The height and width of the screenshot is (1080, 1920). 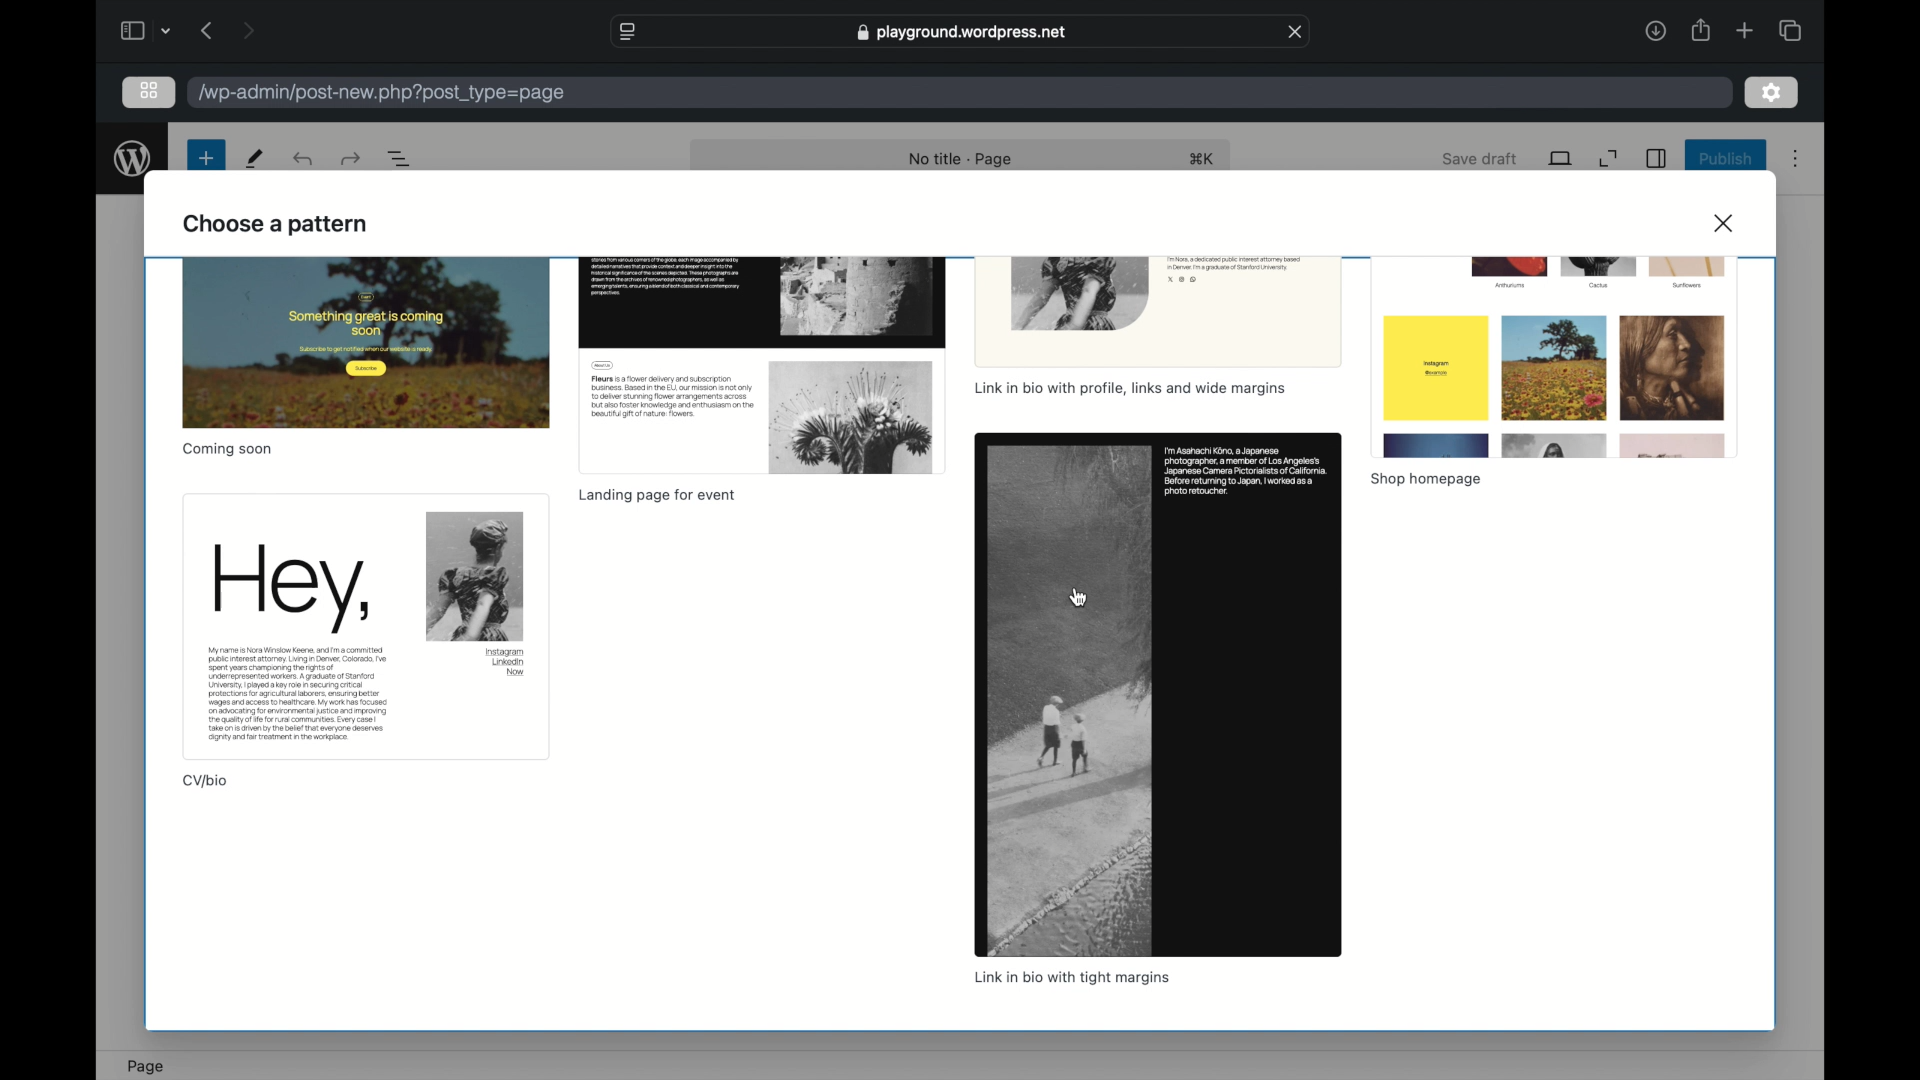 What do you see at coordinates (1656, 158) in the screenshot?
I see `sidebar` at bounding box center [1656, 158].